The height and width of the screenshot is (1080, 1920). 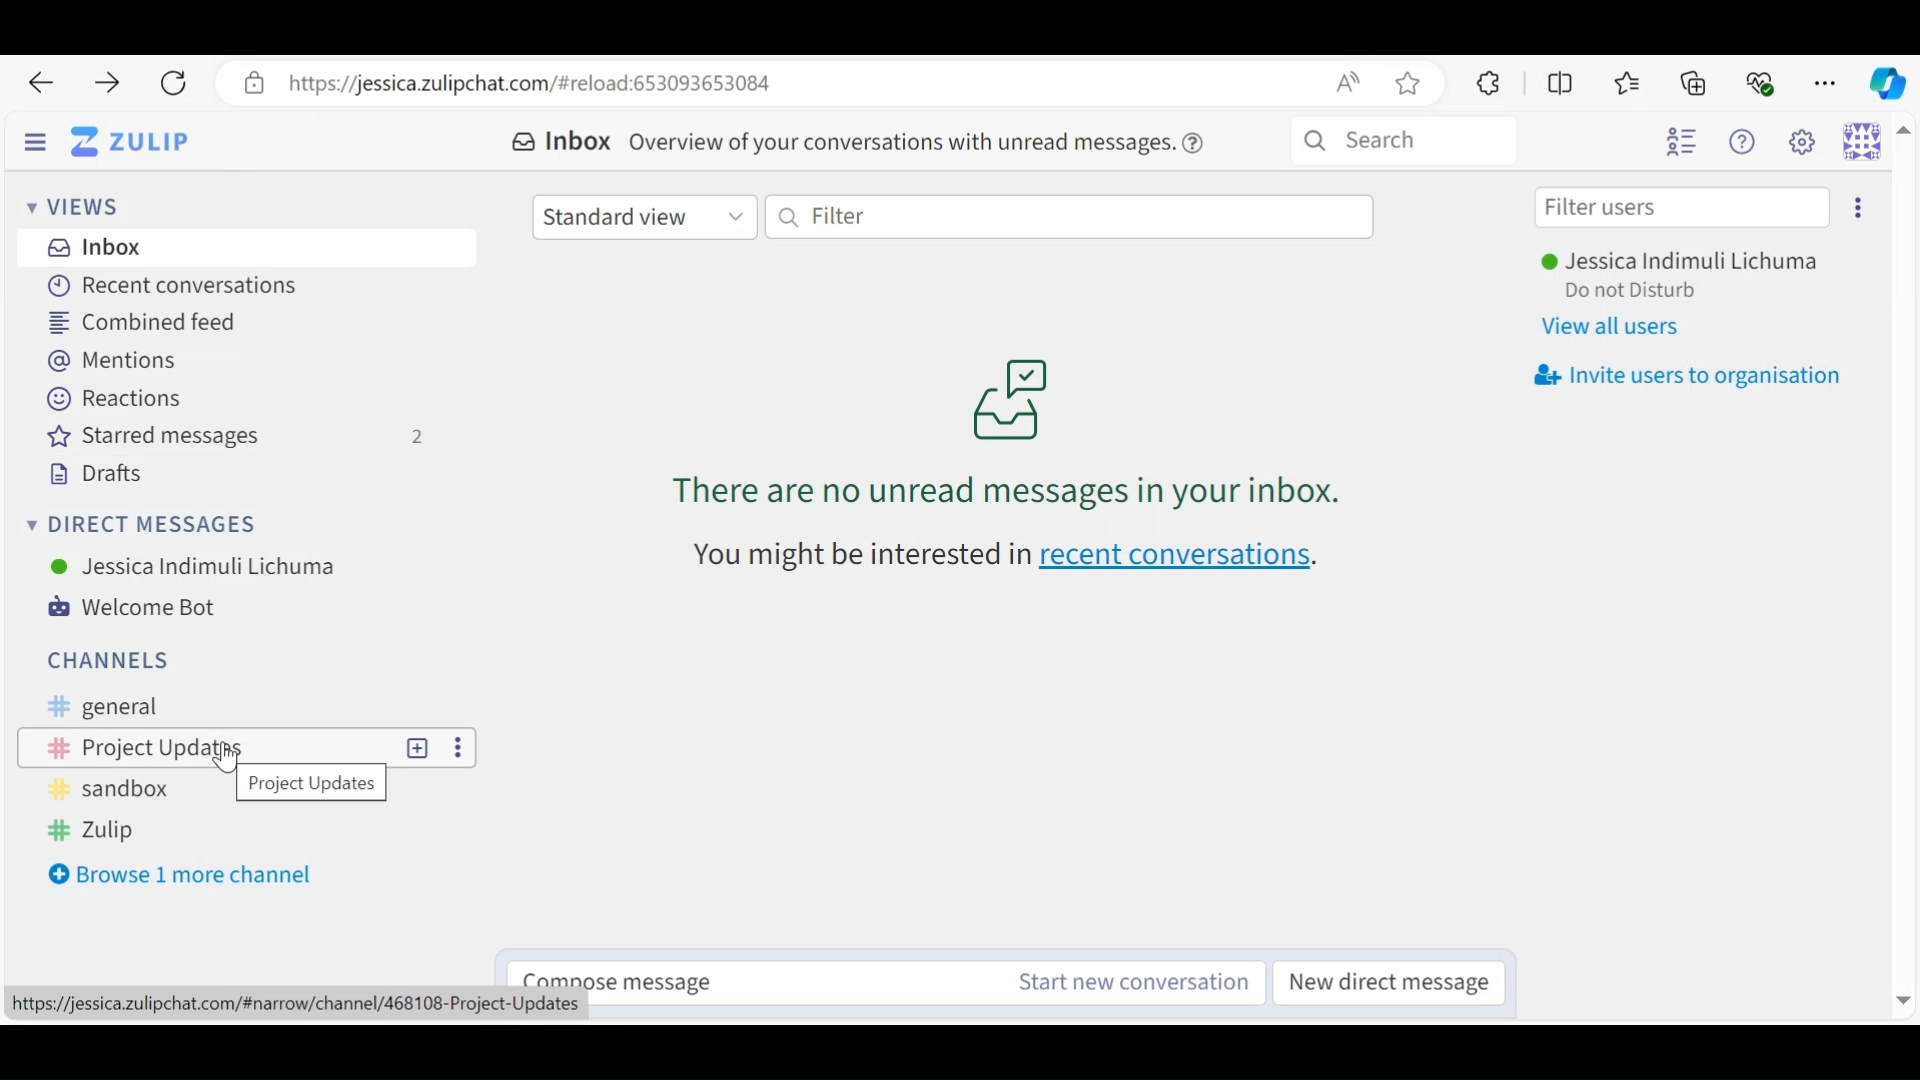 What do you see at coordinates (830, 83) in the screenshot?
I see `Address bar` at bounding box center [830, 83].